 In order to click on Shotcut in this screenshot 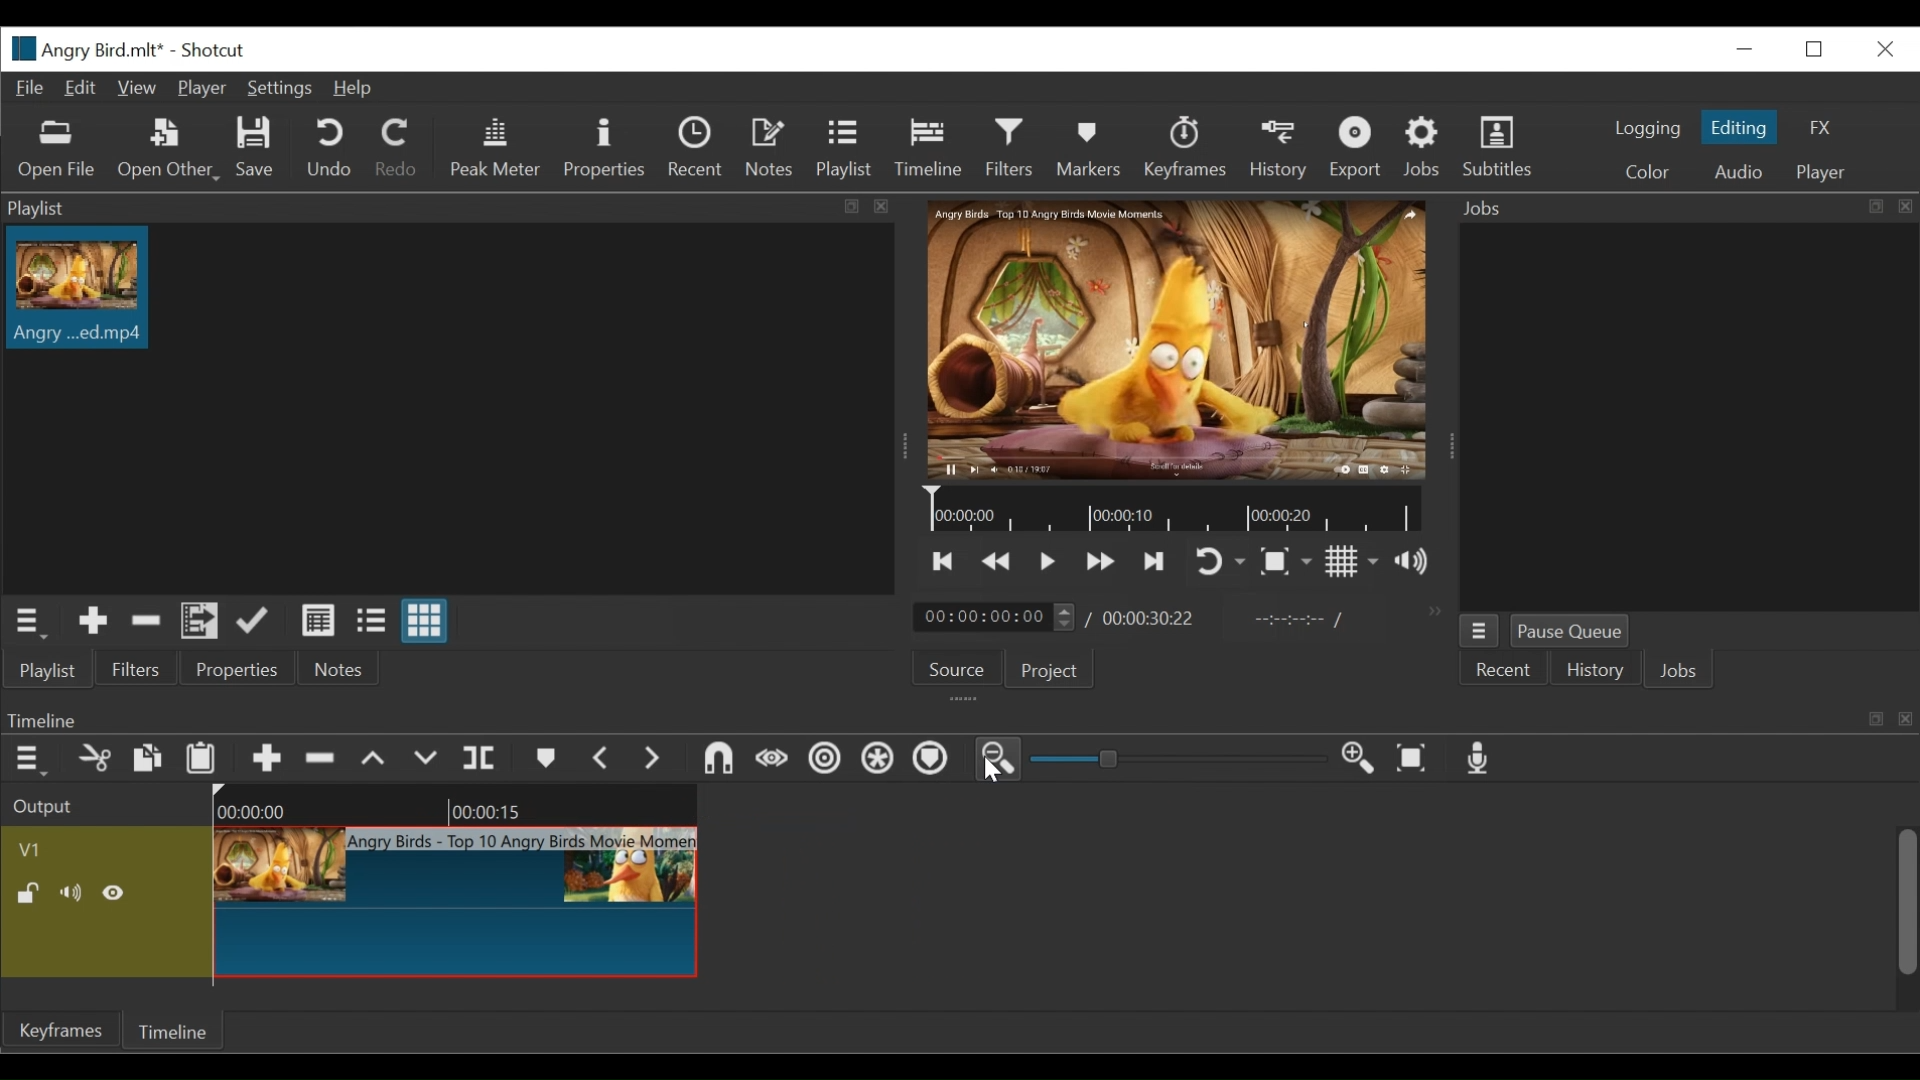, I will do `click(219, 49)`.